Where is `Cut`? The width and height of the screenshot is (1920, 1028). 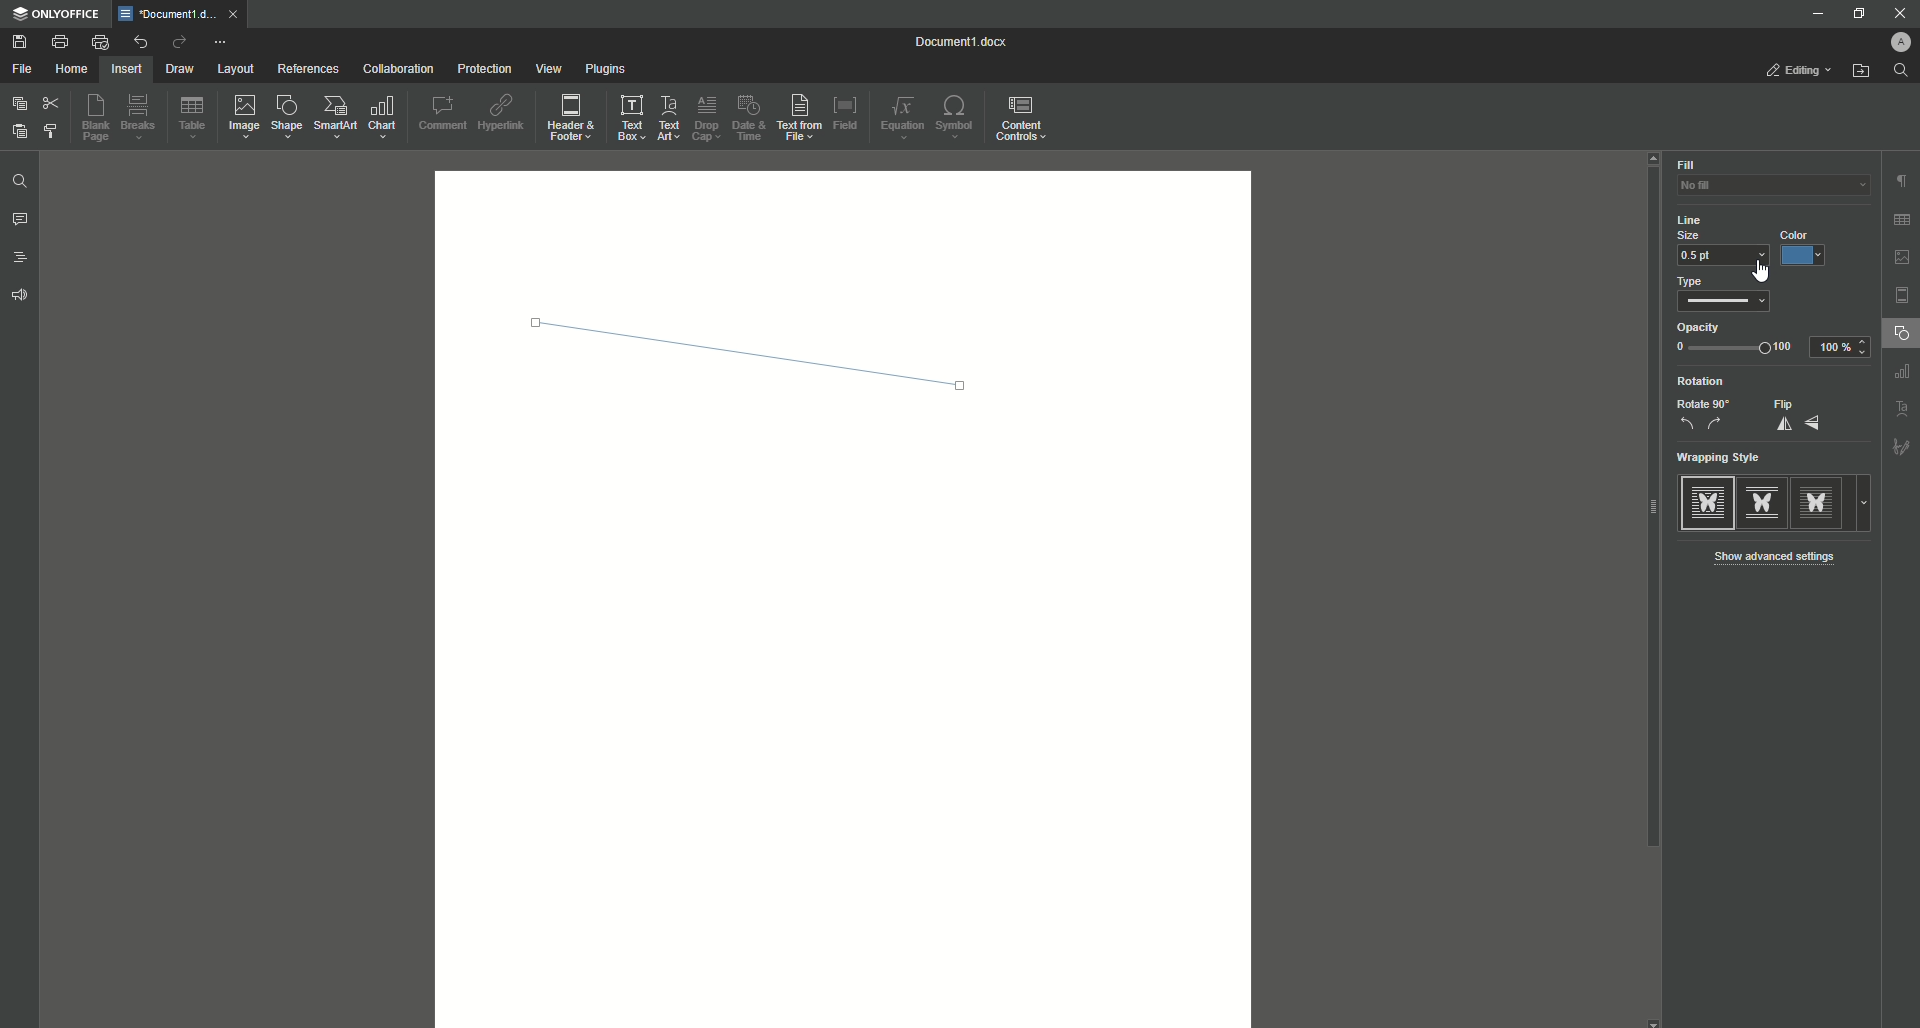 Cut is located at coordinates (50, 103).